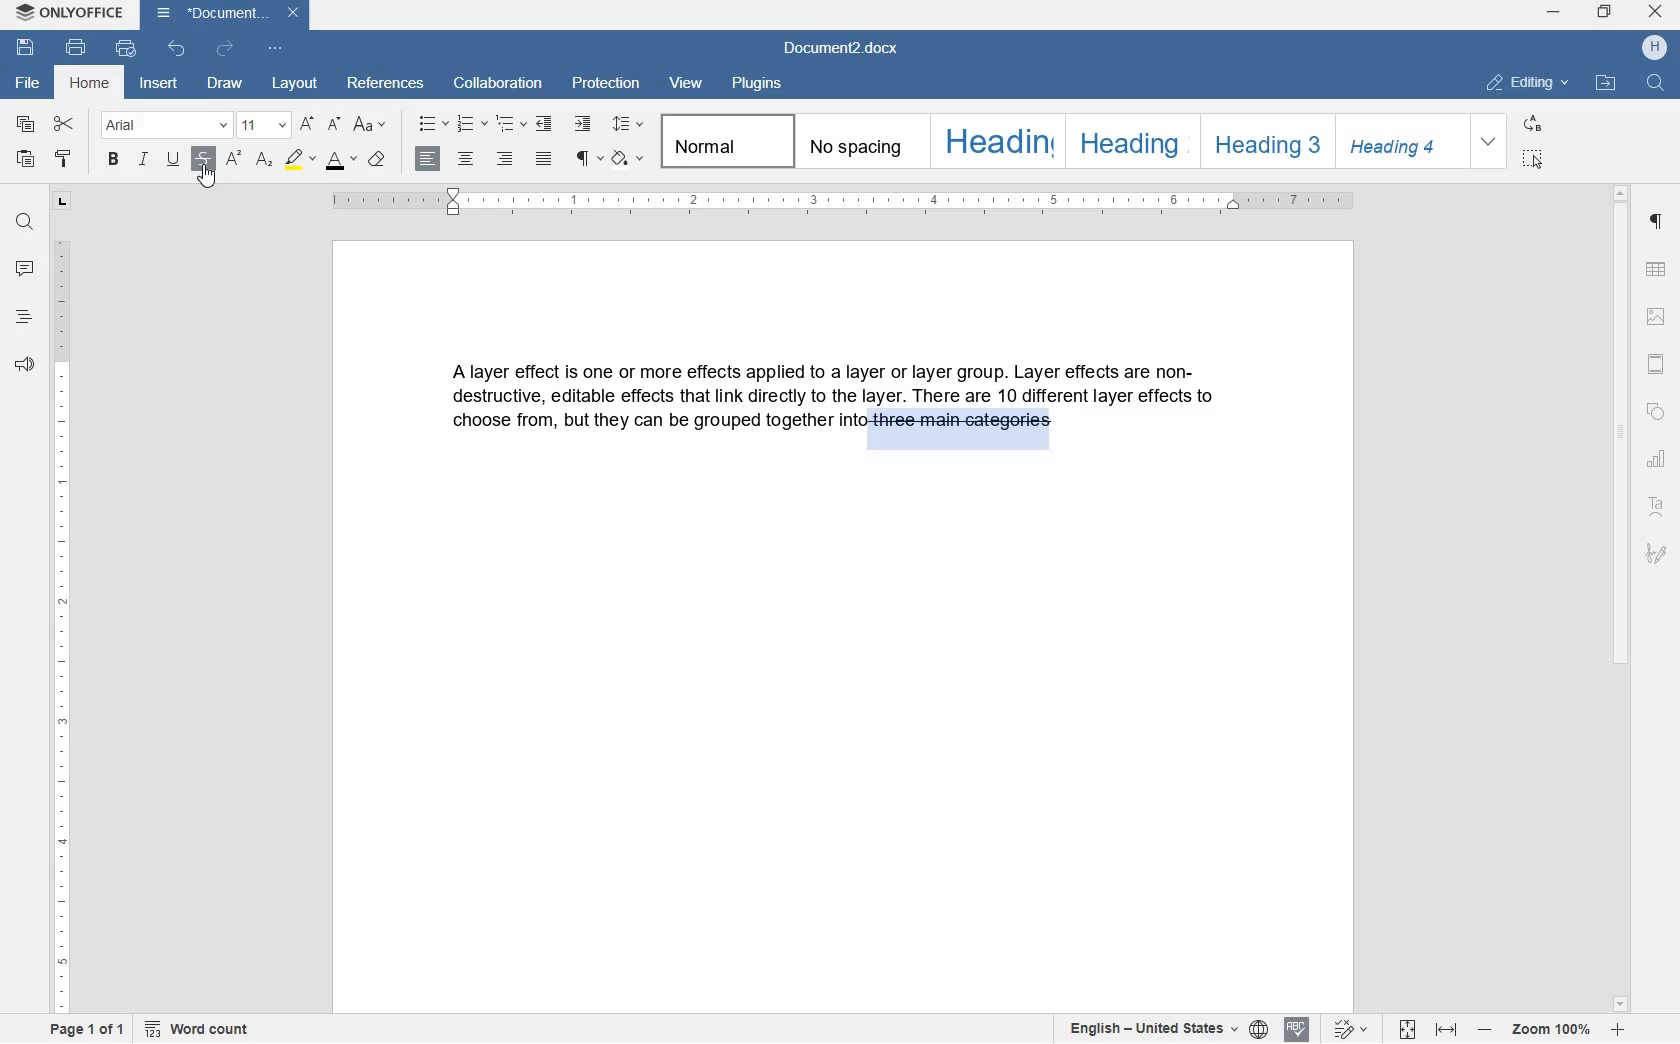 Image resolution: width=1680 pixels, height=1044 pixels. Describe the element at coordinates (585, 156) in the screenshot. I see `non printing character` at that location.